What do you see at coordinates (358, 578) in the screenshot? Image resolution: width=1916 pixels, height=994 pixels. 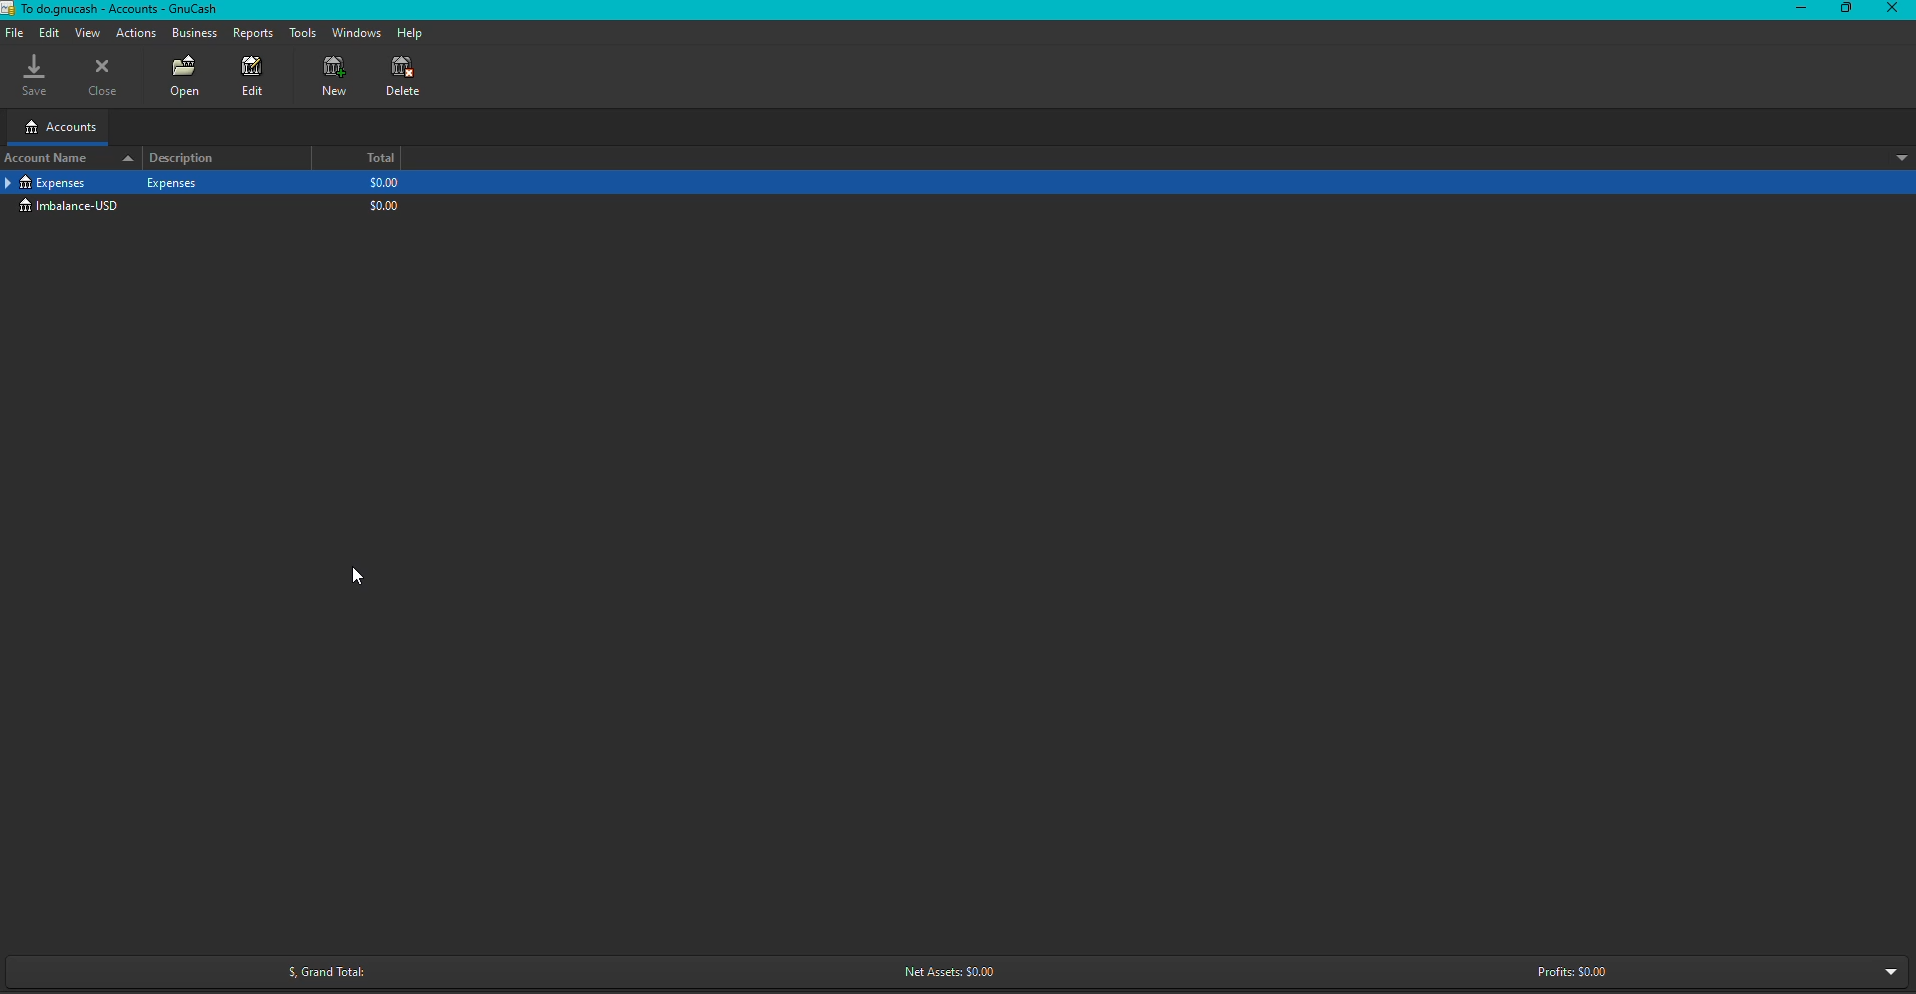 I see `Cursor` at bounding box center [358, 578].